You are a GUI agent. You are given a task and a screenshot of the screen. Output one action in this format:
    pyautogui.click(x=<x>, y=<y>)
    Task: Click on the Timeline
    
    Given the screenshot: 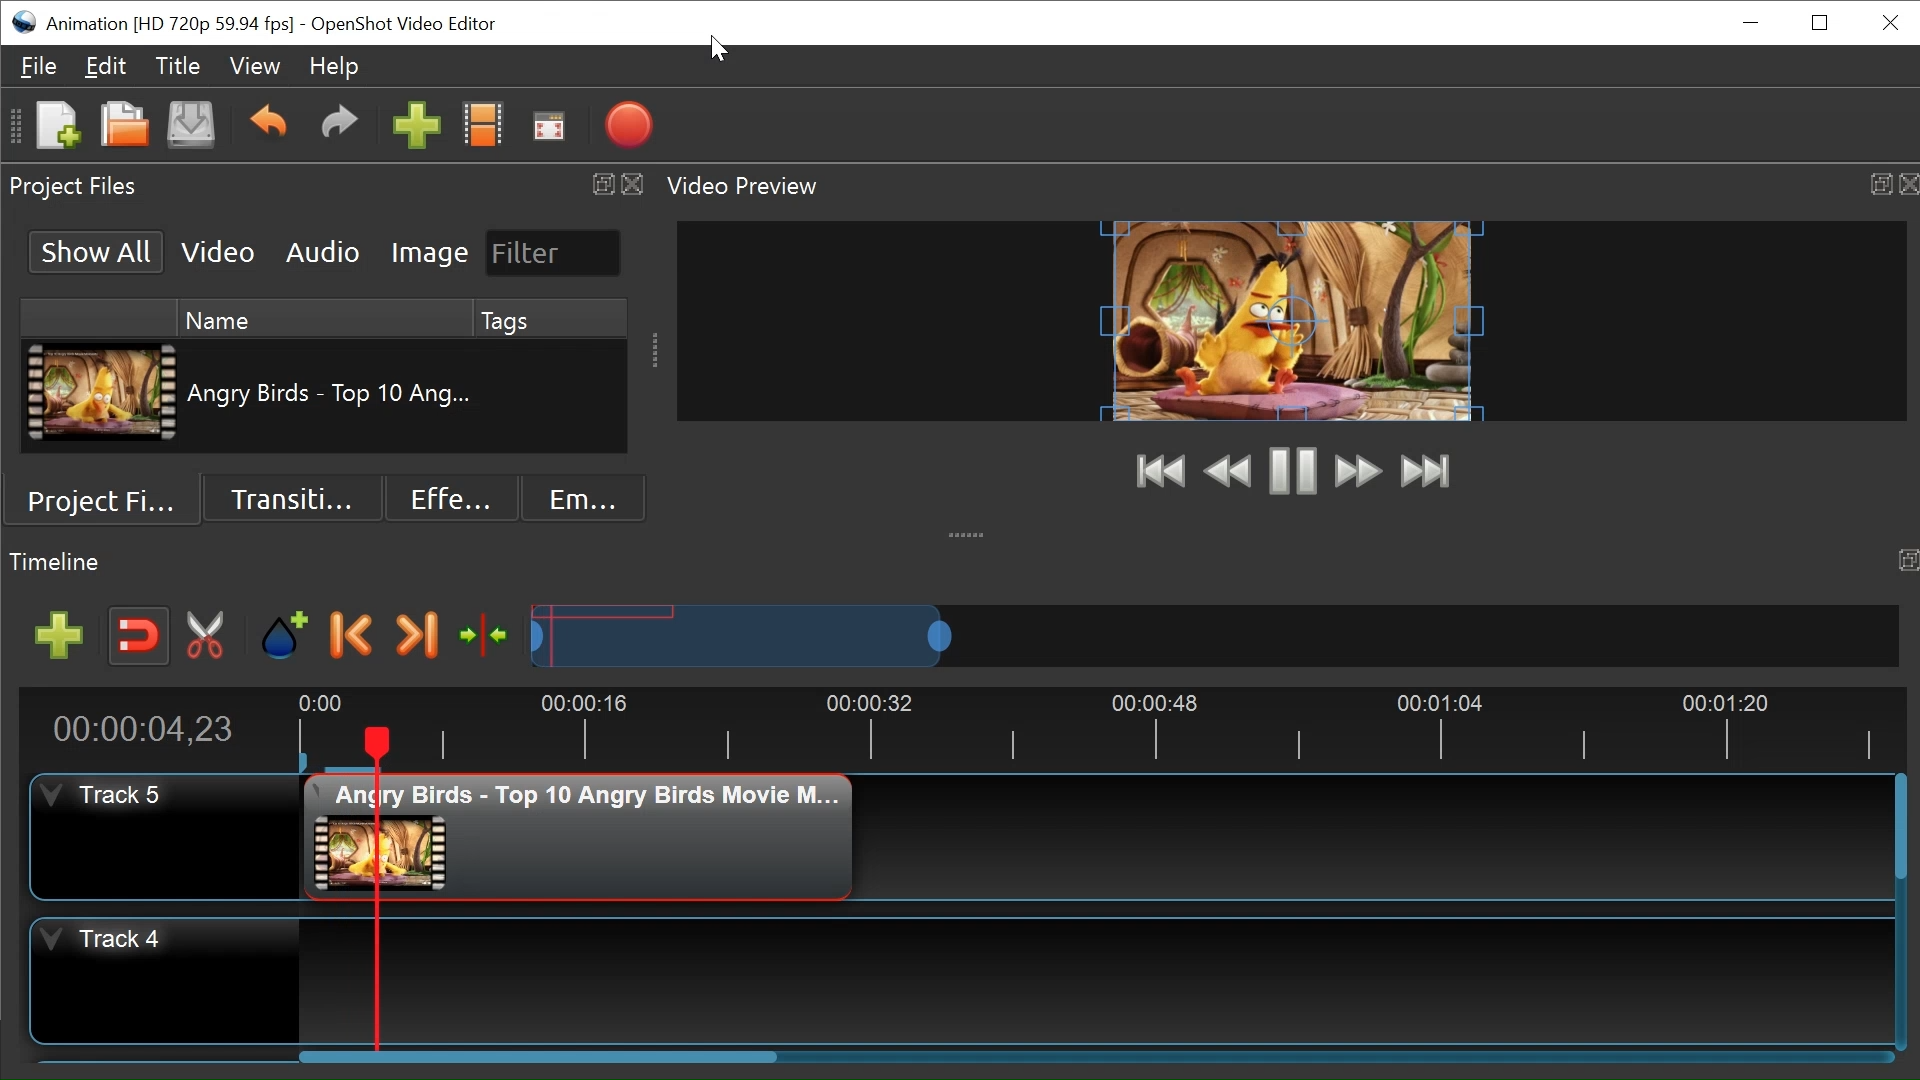 What is the action you would take?
    pyautogui.click(x=1088, y=729)
    